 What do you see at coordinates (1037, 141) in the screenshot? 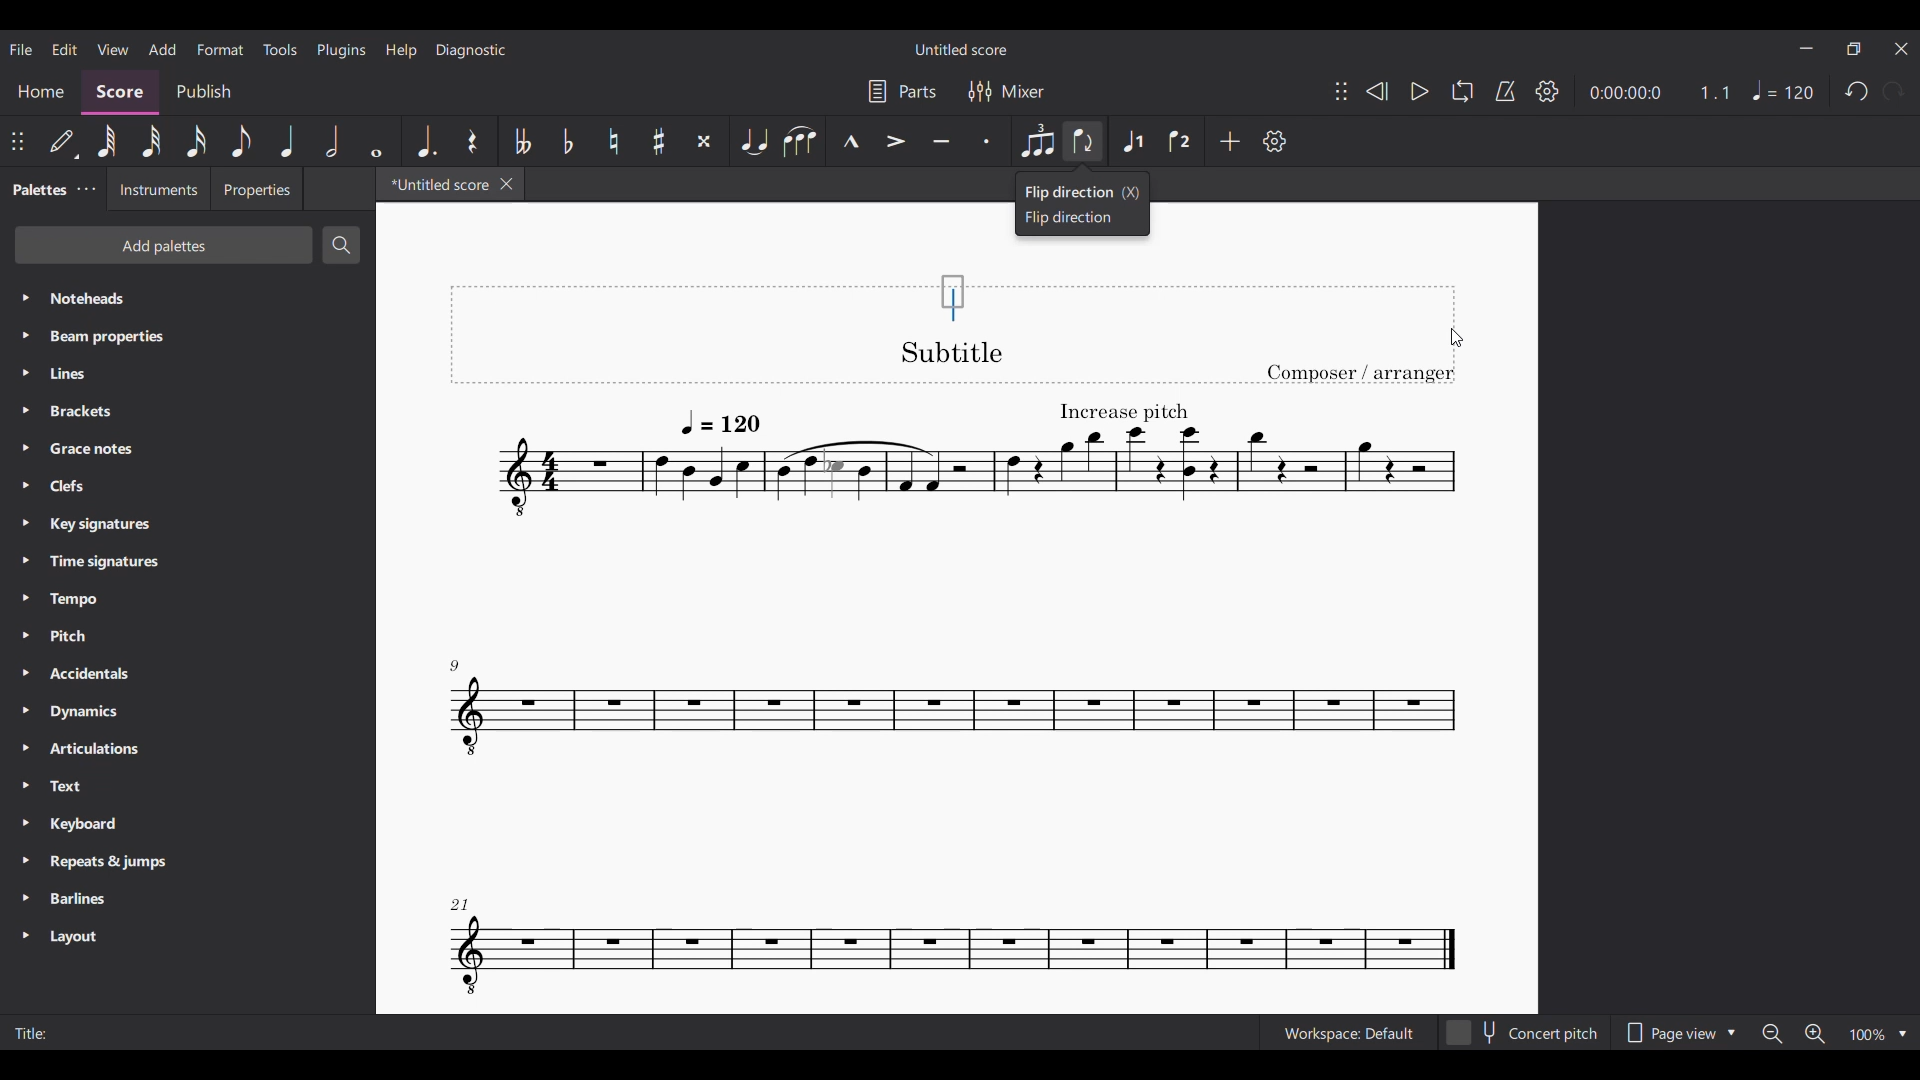
I see `Tuplet` at bounding box center [1037, 141].